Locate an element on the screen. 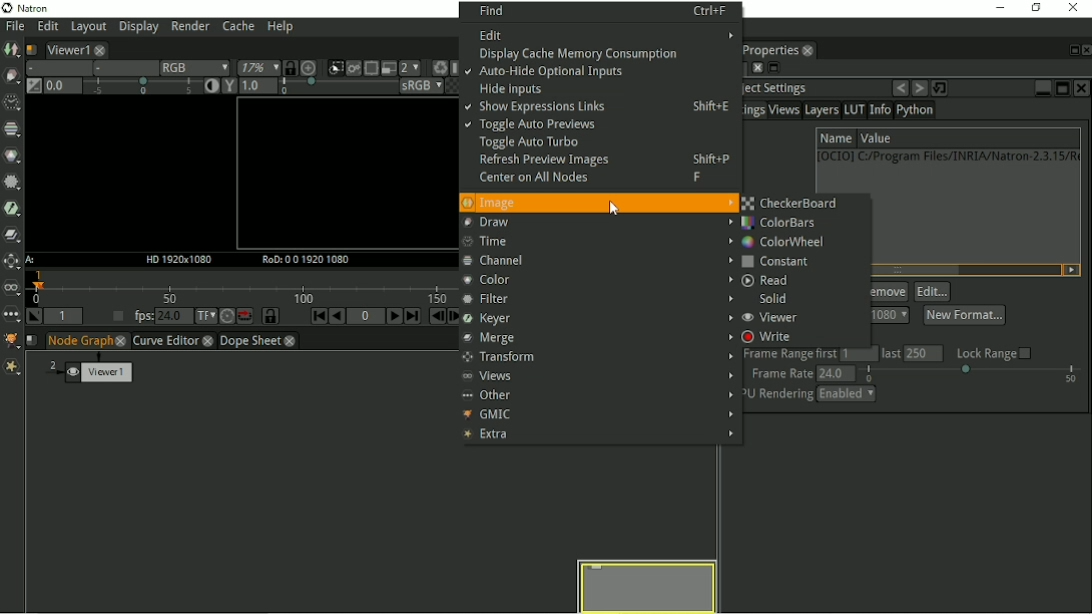  time is located at coordinates (594, 242).